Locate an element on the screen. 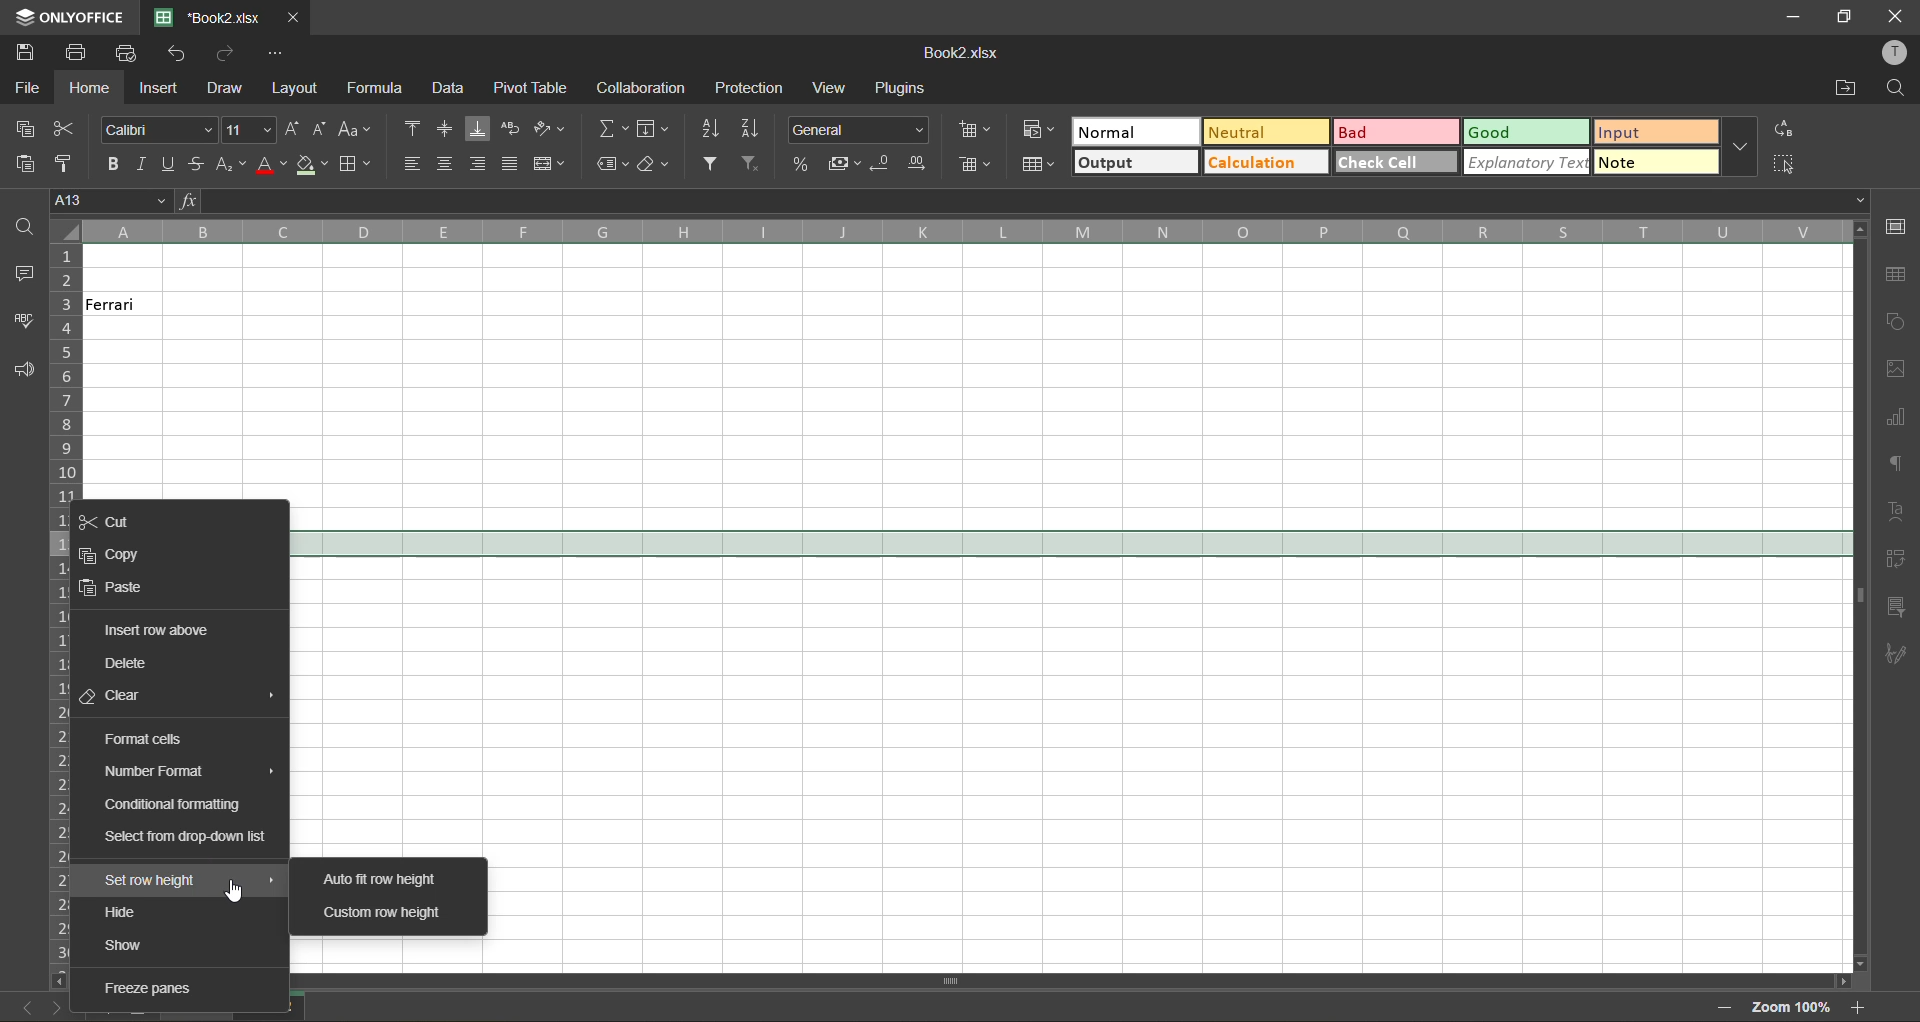  fields is located at coordinates (653, 131).